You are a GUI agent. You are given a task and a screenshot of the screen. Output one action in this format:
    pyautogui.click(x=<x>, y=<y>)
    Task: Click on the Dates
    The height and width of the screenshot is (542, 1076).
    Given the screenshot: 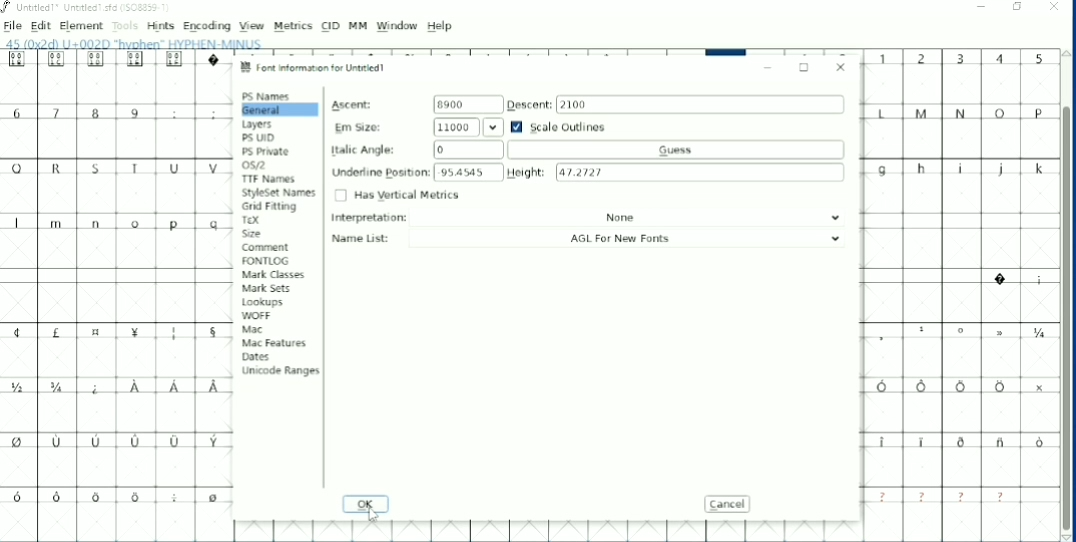 What is the action you would take?
    pyautogui.click(x=255, y=357)
    